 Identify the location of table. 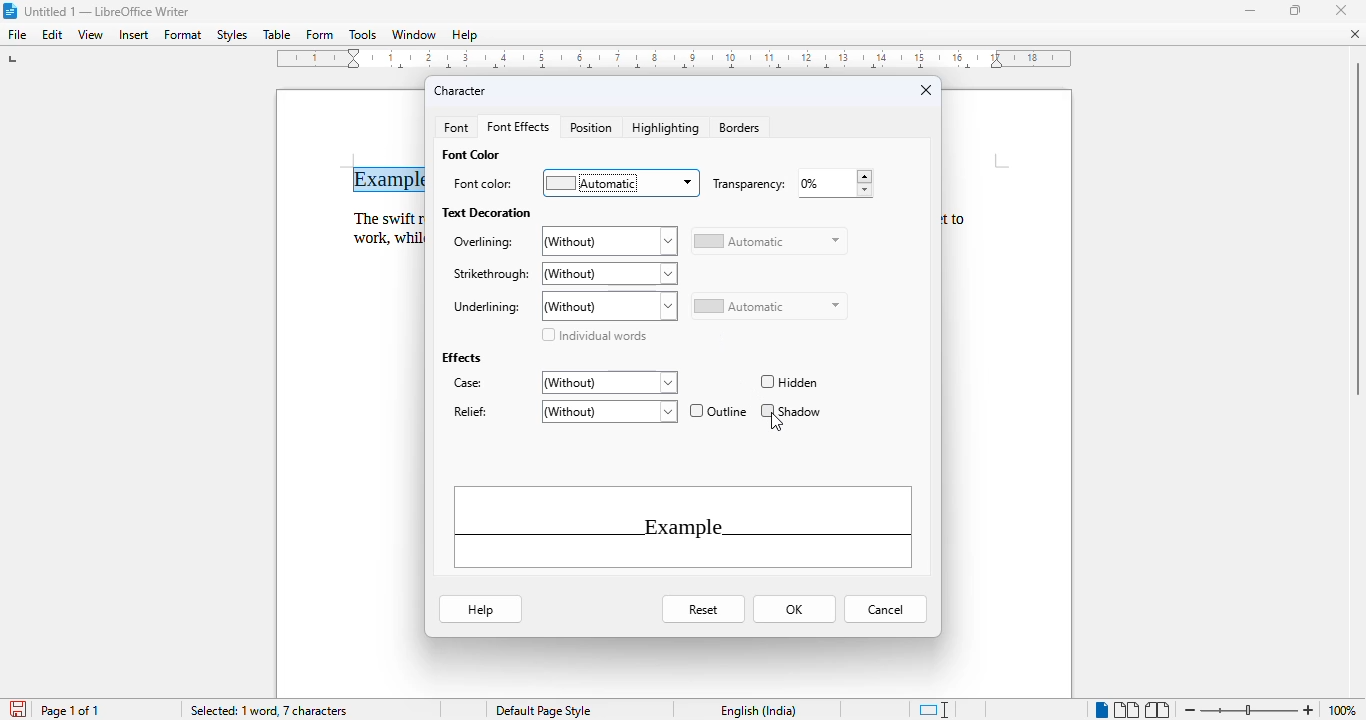
(277, 35).